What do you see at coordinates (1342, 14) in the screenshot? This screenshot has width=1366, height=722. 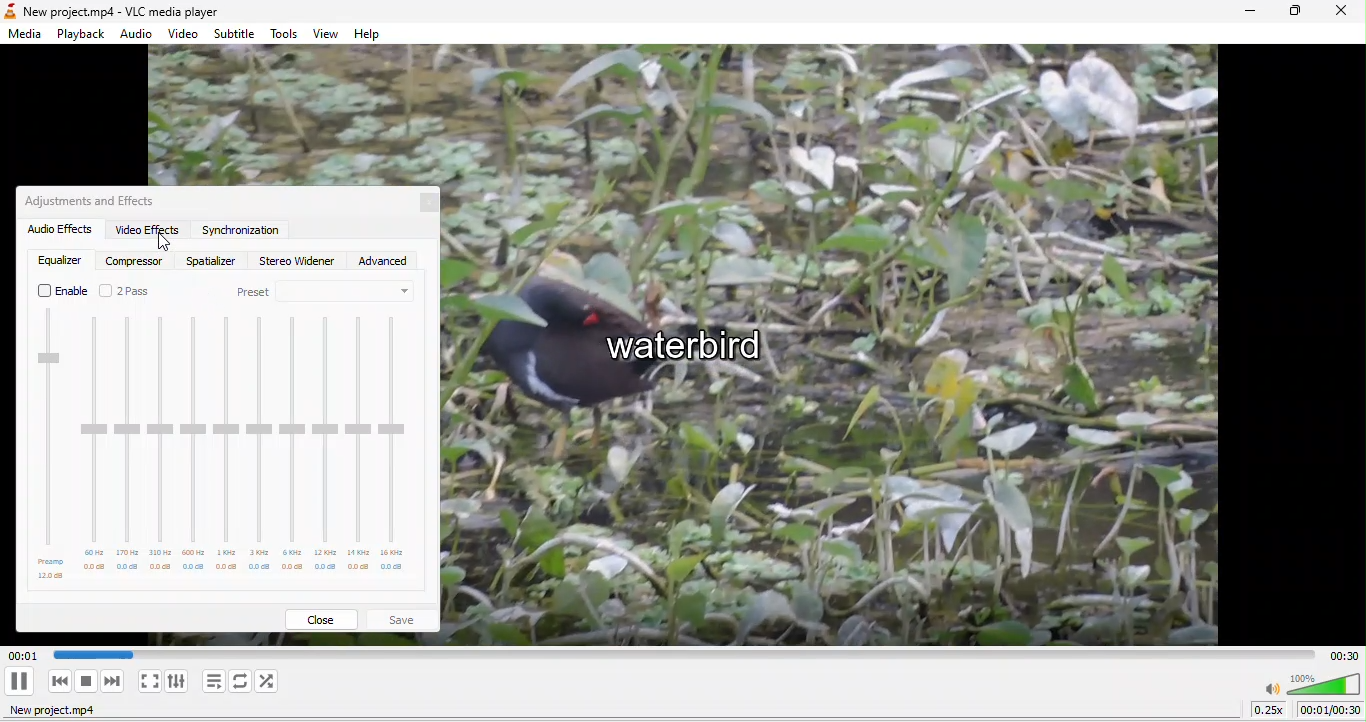 I see `close` at bounding box center [1342, 14].